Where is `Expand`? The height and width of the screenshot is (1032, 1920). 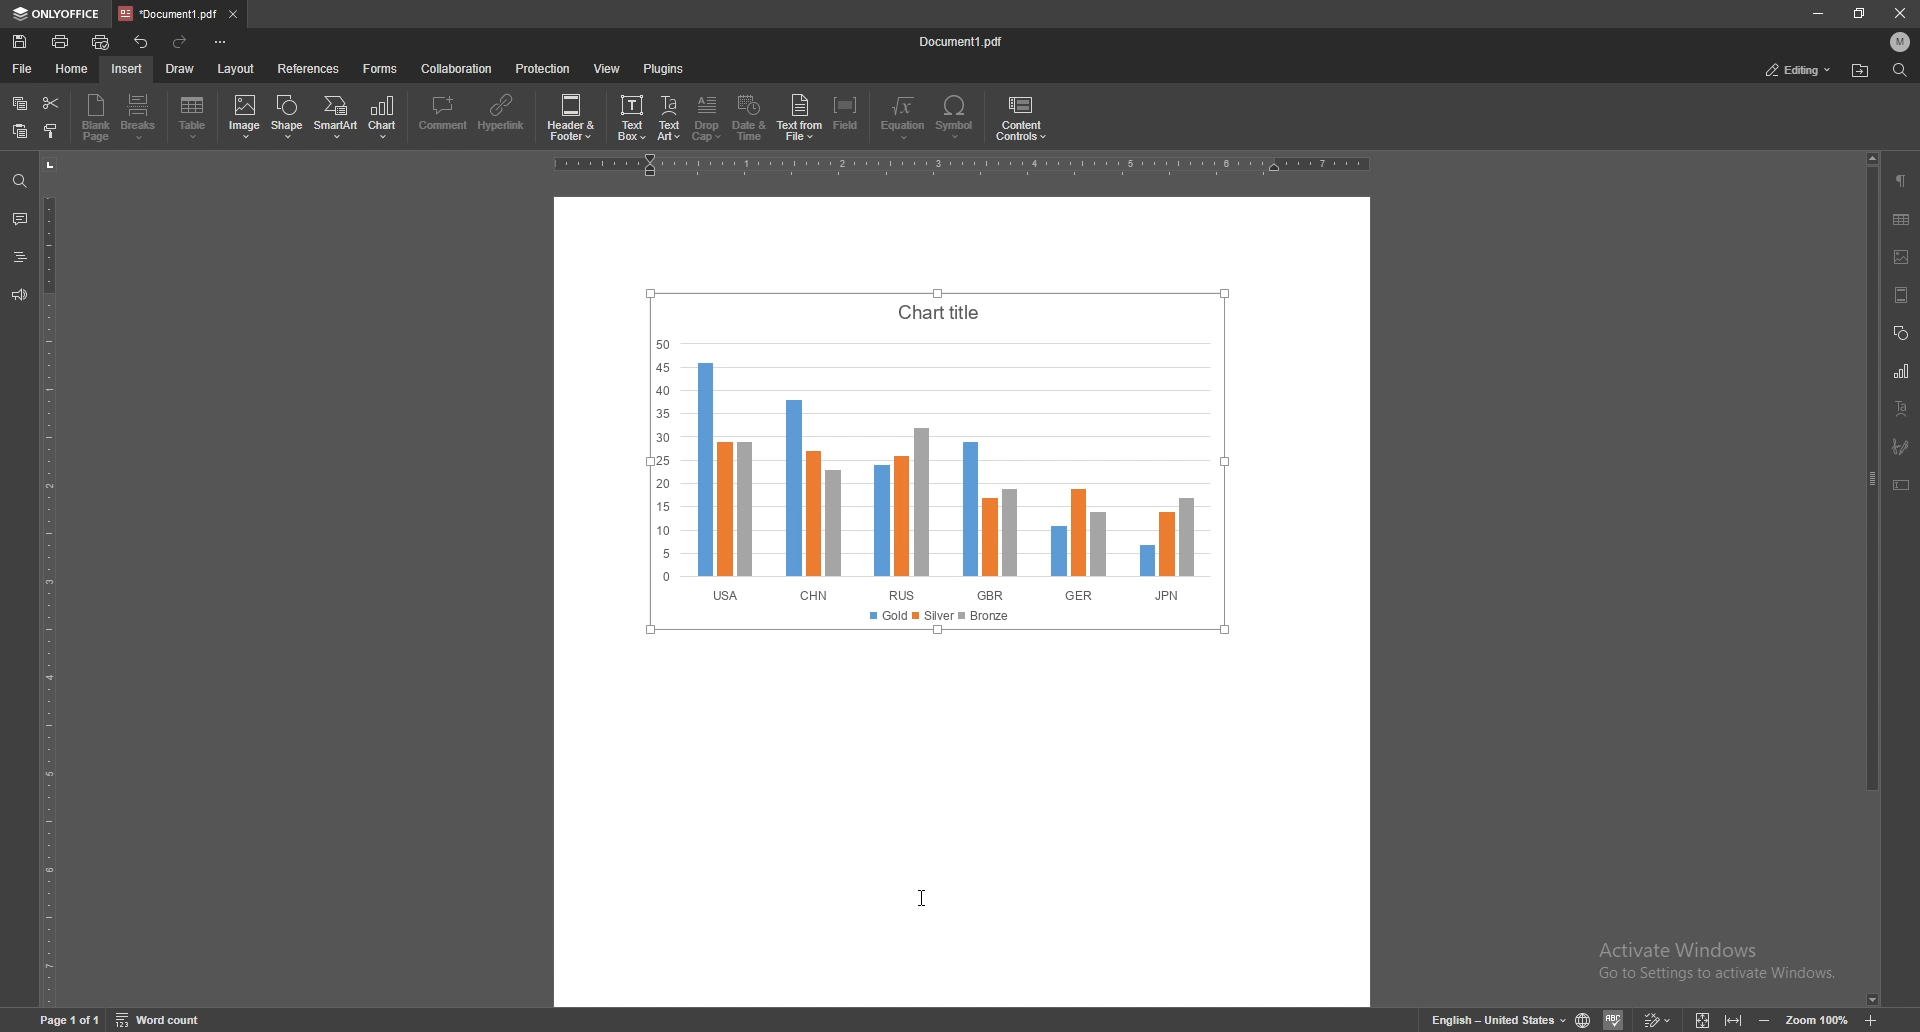
Expand is located at coordinates (1733, 1021).